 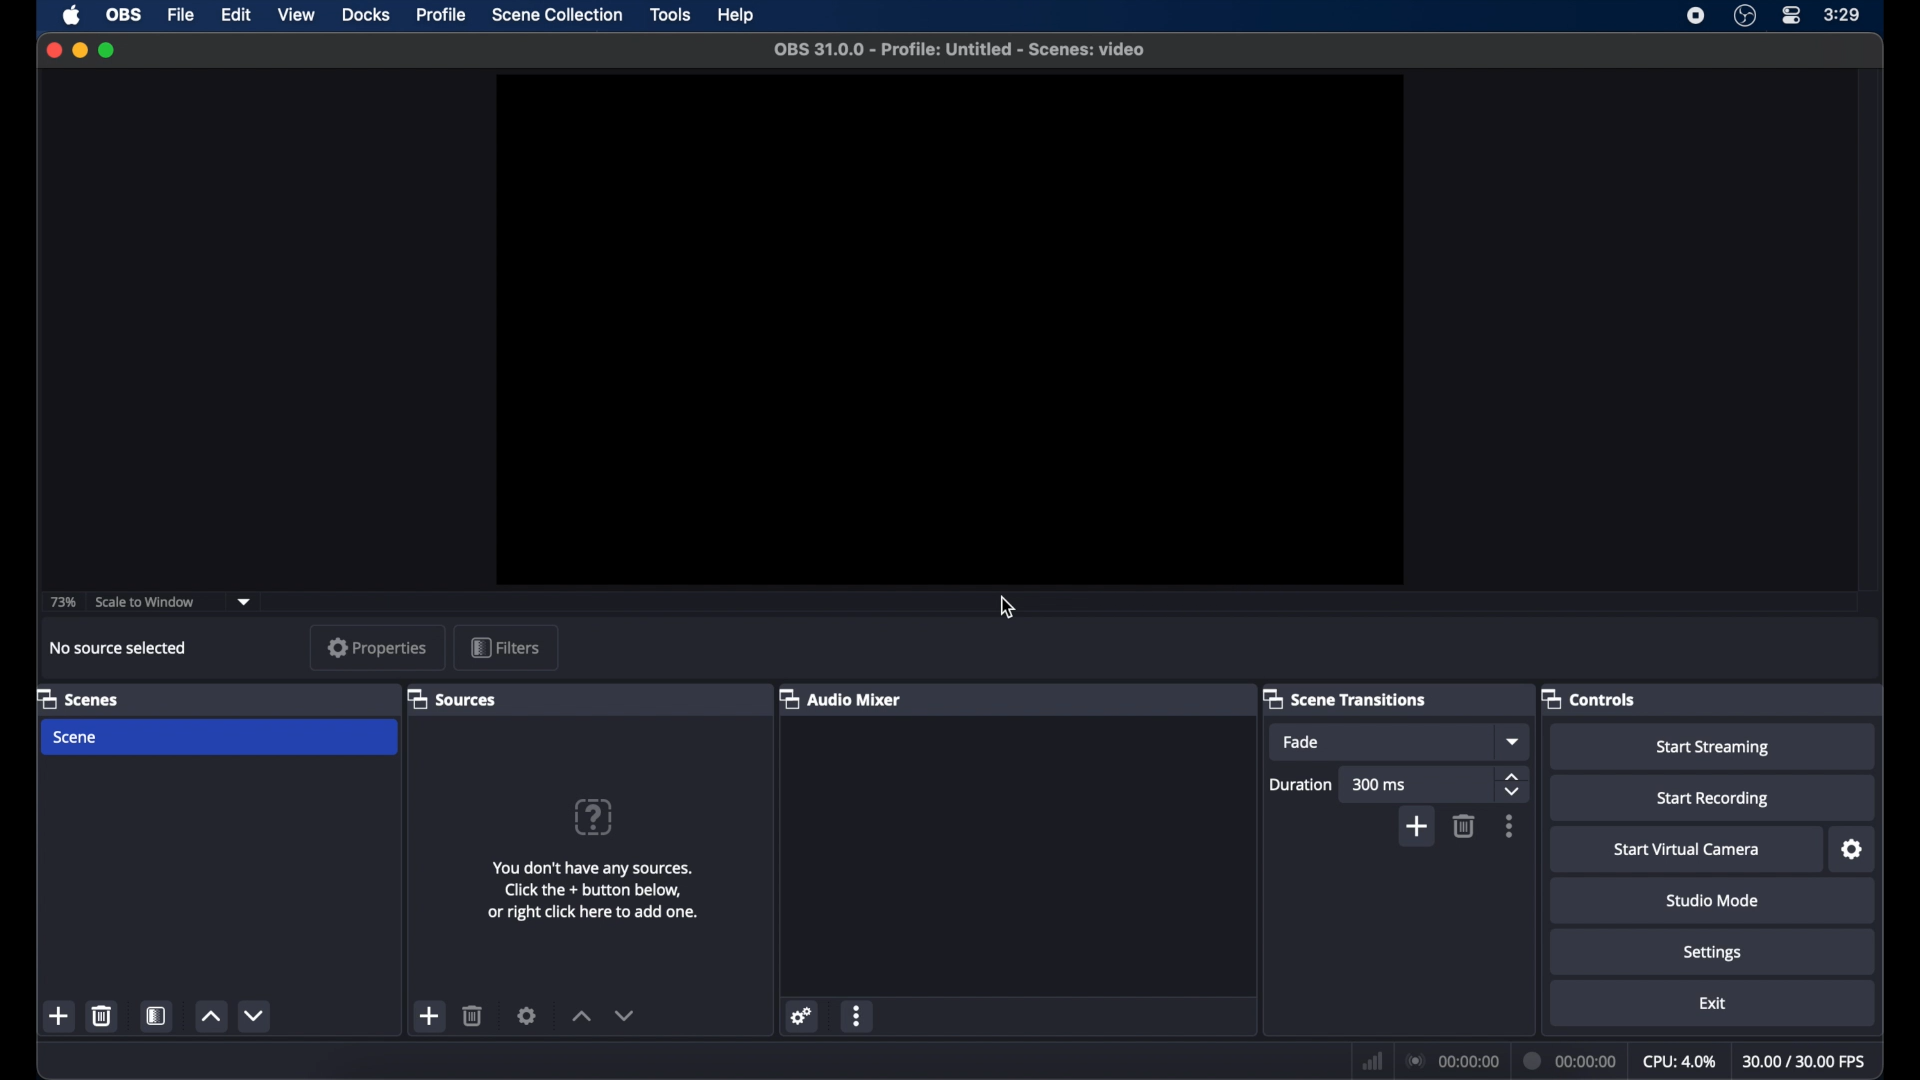 What do you see at coordinates (1685, 850) in the screenshot?
I see `start virtual camera` at bounding box center [1685, 850].